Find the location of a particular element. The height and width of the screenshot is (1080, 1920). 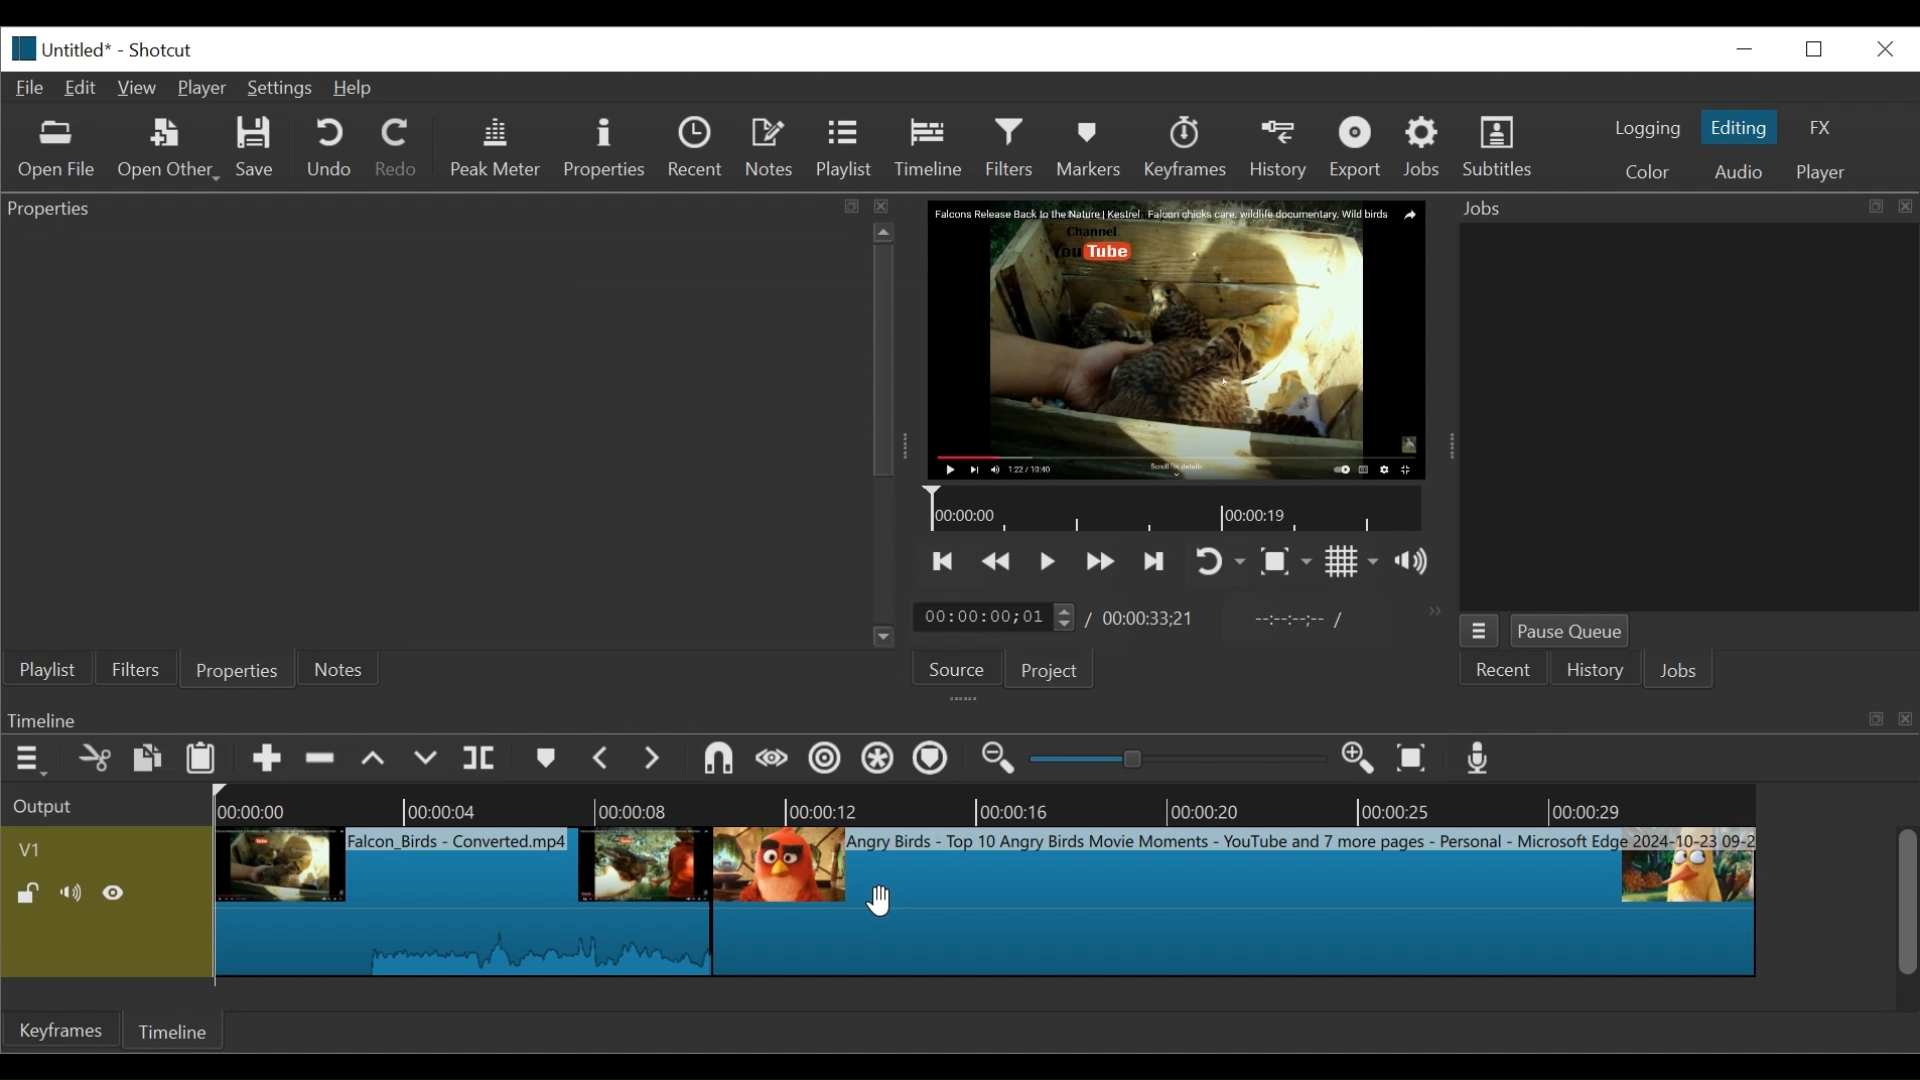

FX is located at coordinates (1817, 126).